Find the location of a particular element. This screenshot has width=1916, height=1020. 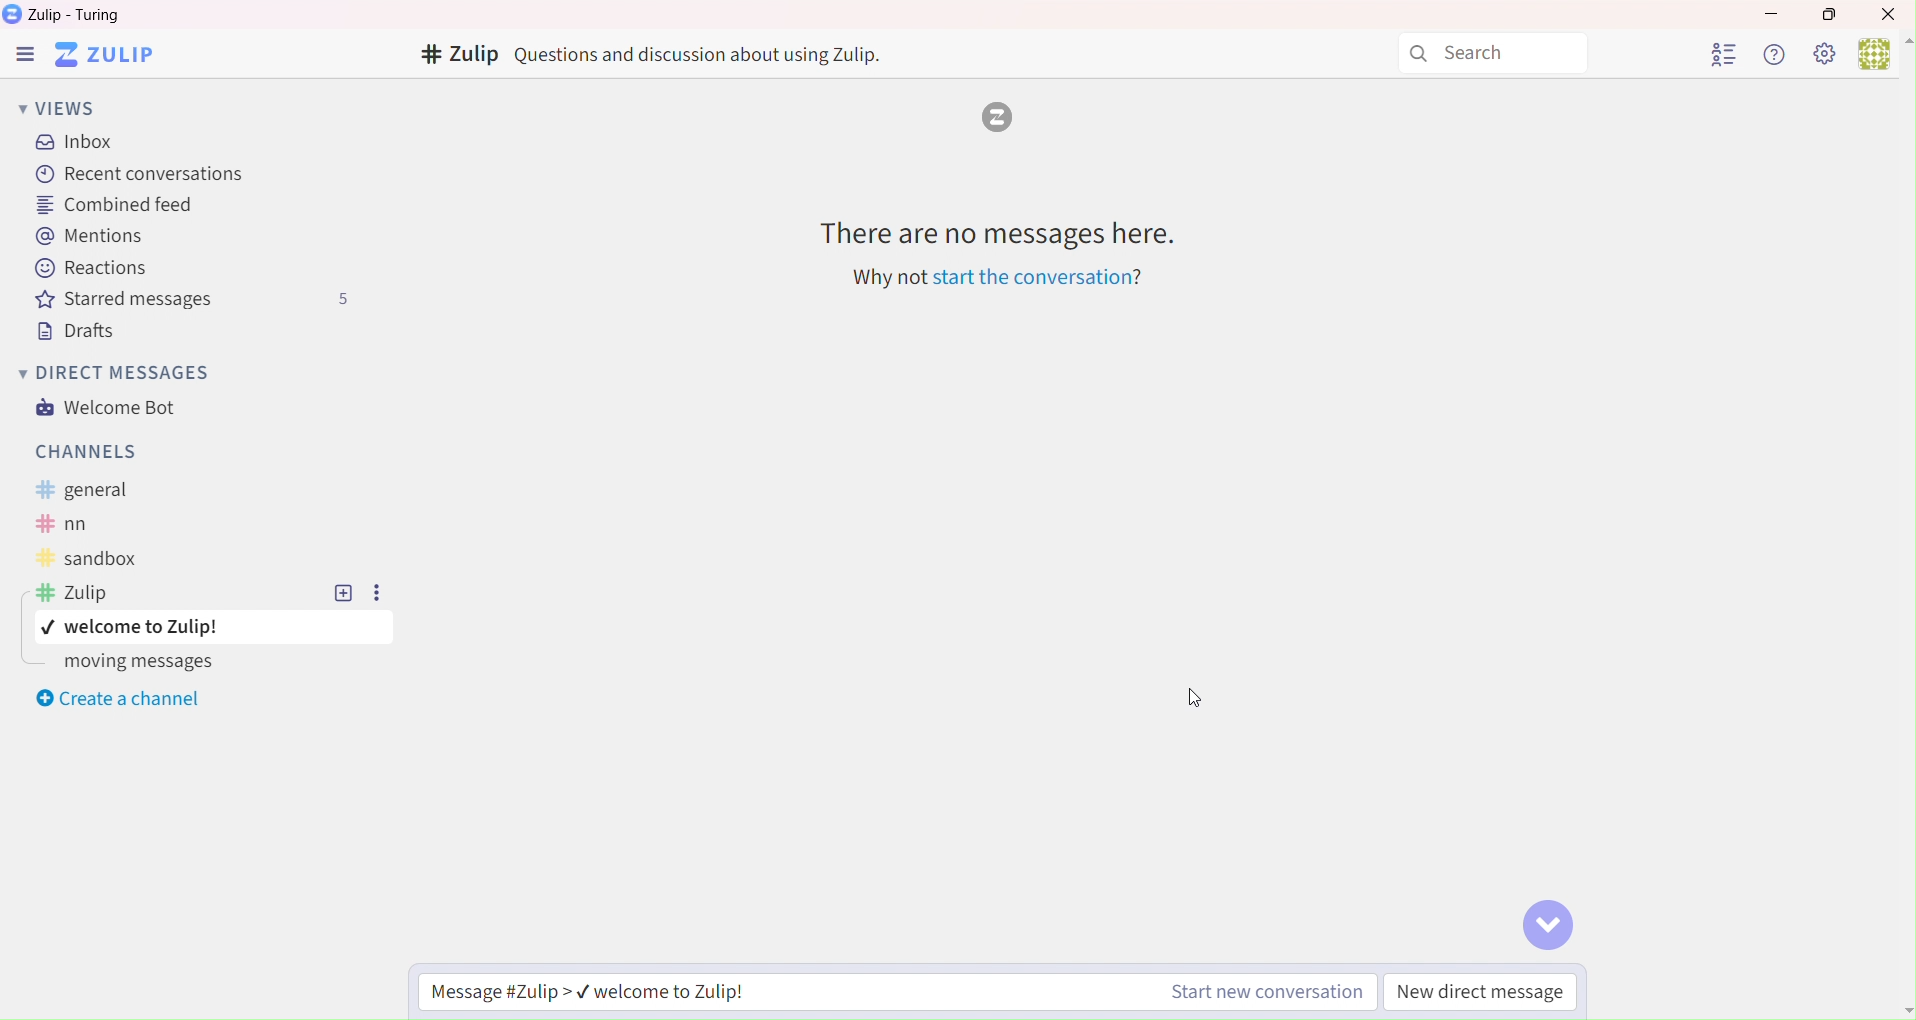

Settings is located at coordinates (374, 594).